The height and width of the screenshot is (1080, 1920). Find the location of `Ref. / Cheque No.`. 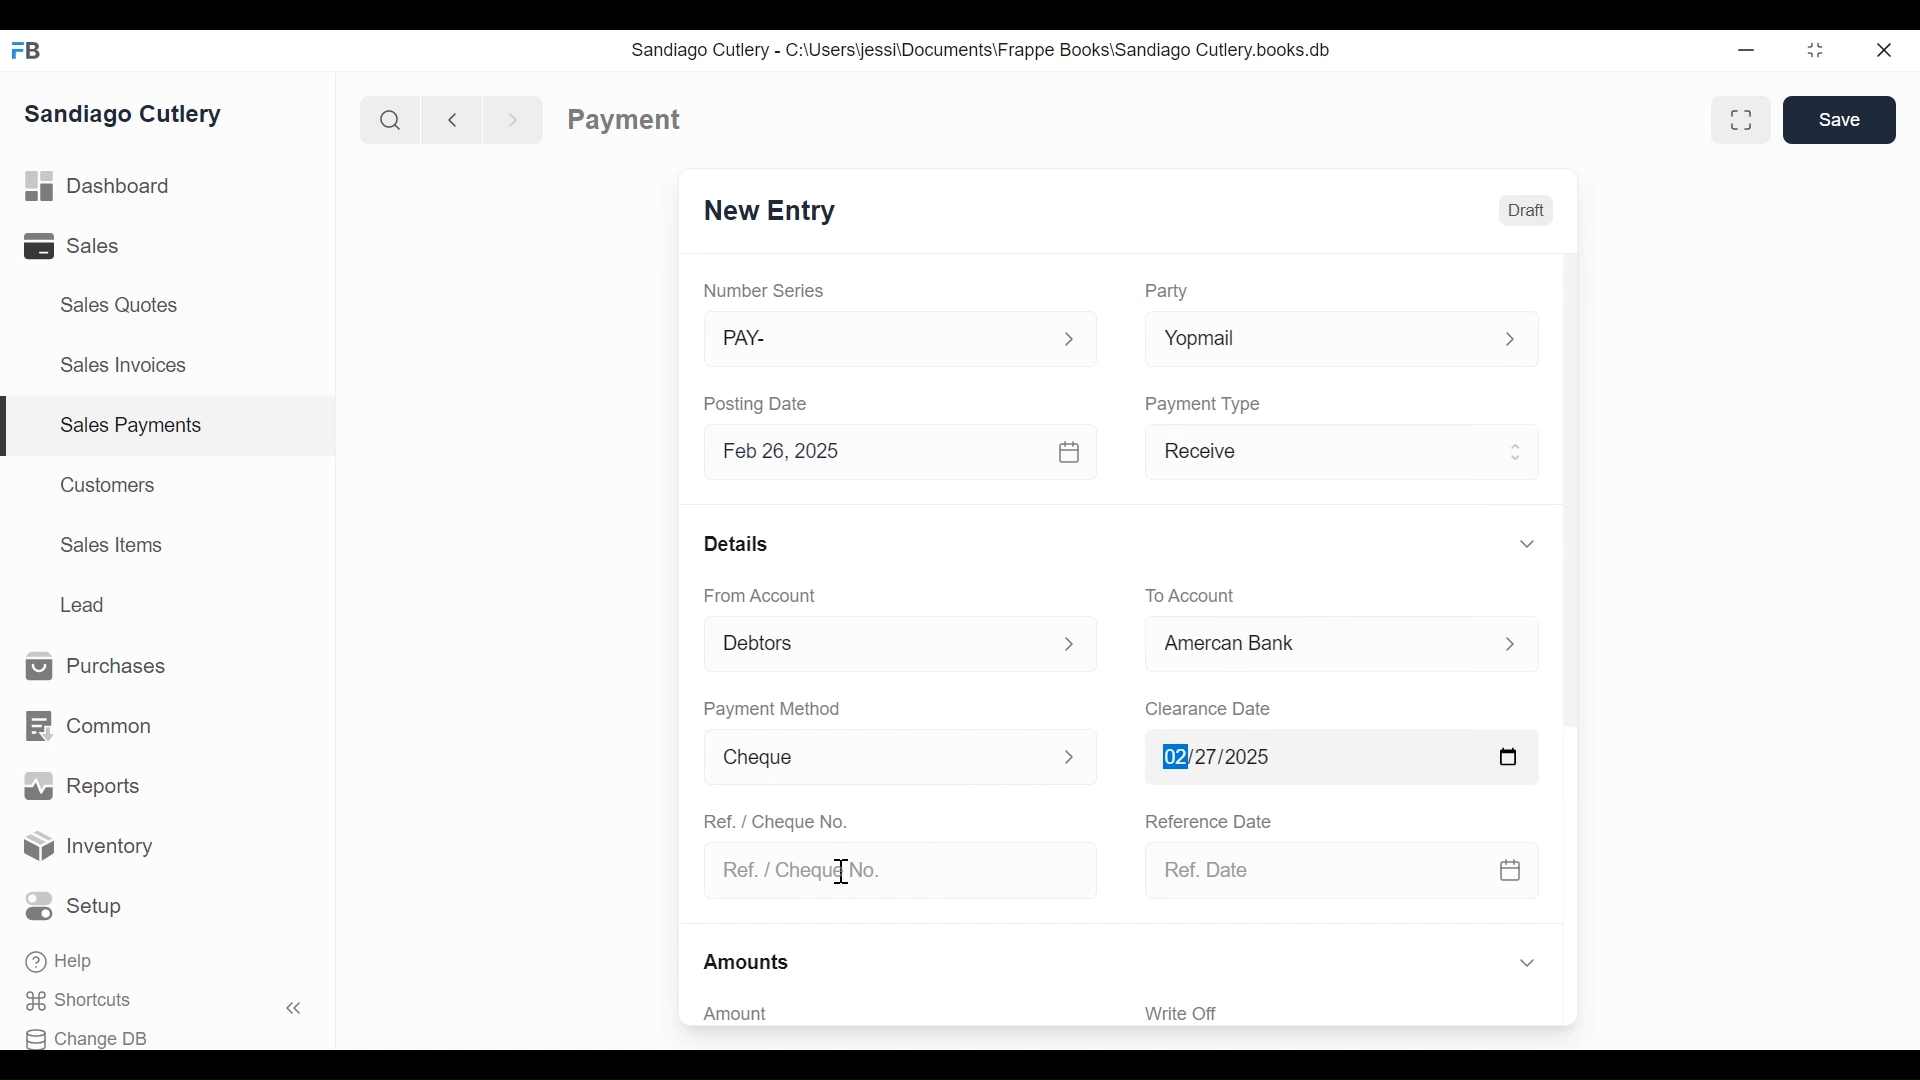

Ref. / Cheque No. is located at coordinates (774, 820).